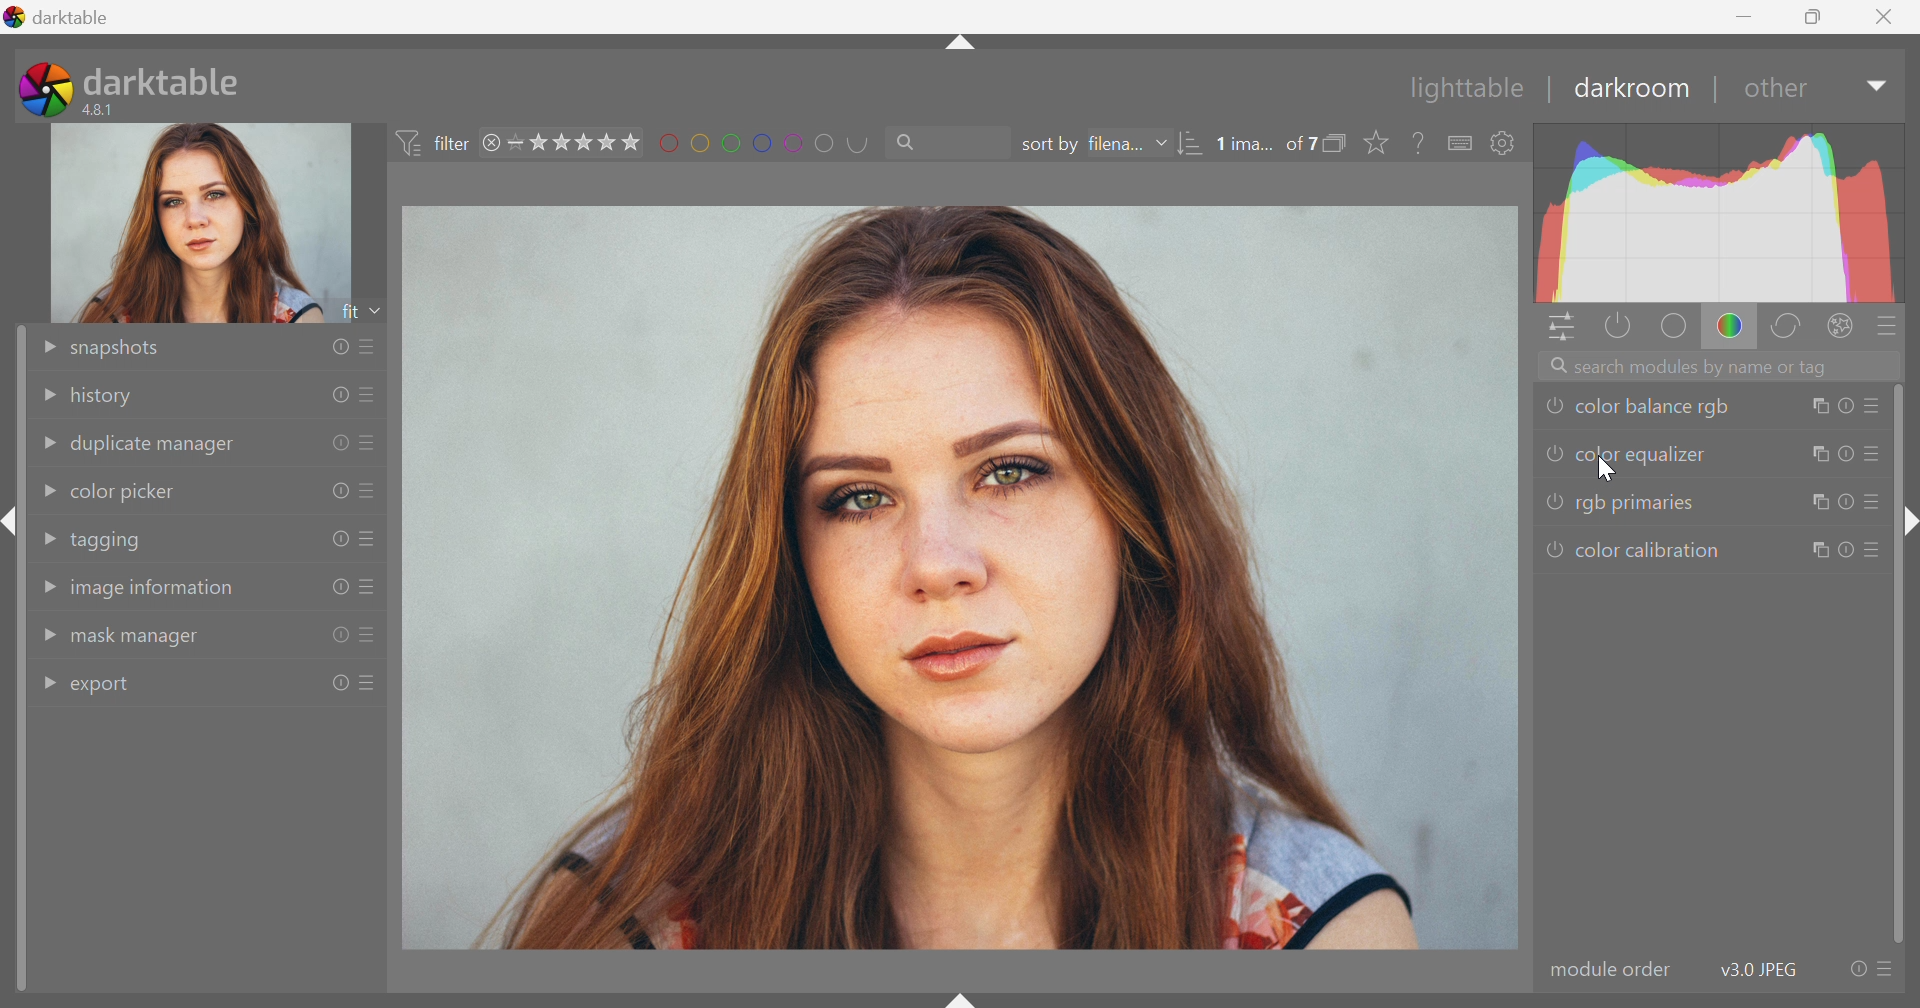  What do you see at coordinates (370, 442) in the screenshot?
I see `presets` at bounding box center [370, 442].